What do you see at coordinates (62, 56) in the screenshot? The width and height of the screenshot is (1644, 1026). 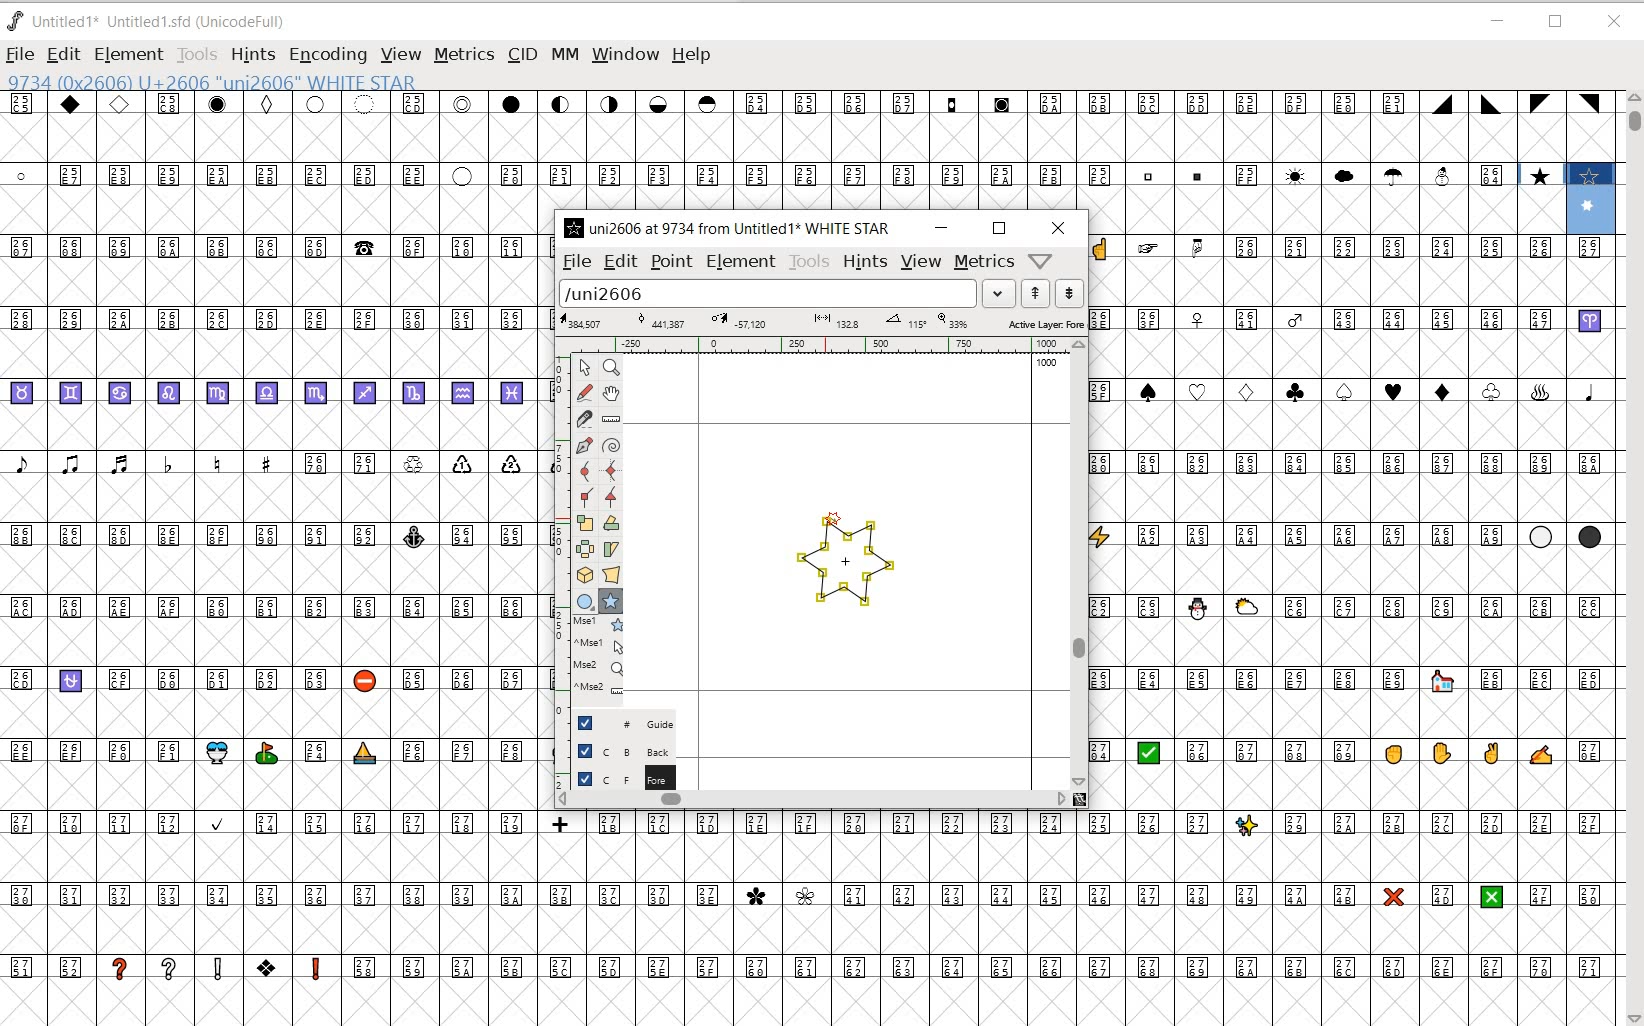 I see `EDIT` at bounding box center [62, 56].